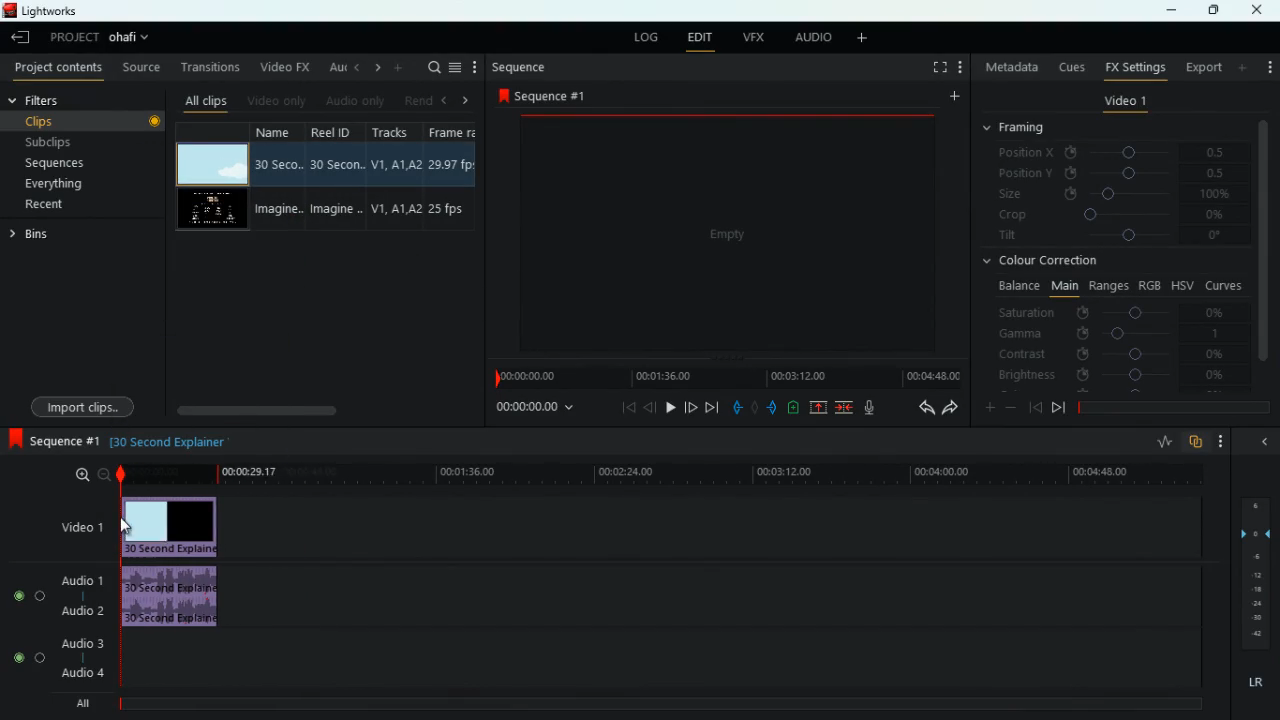 The height and width of the screenshot is (720, 1280). I want to click on audio 4, so click(79, 672).